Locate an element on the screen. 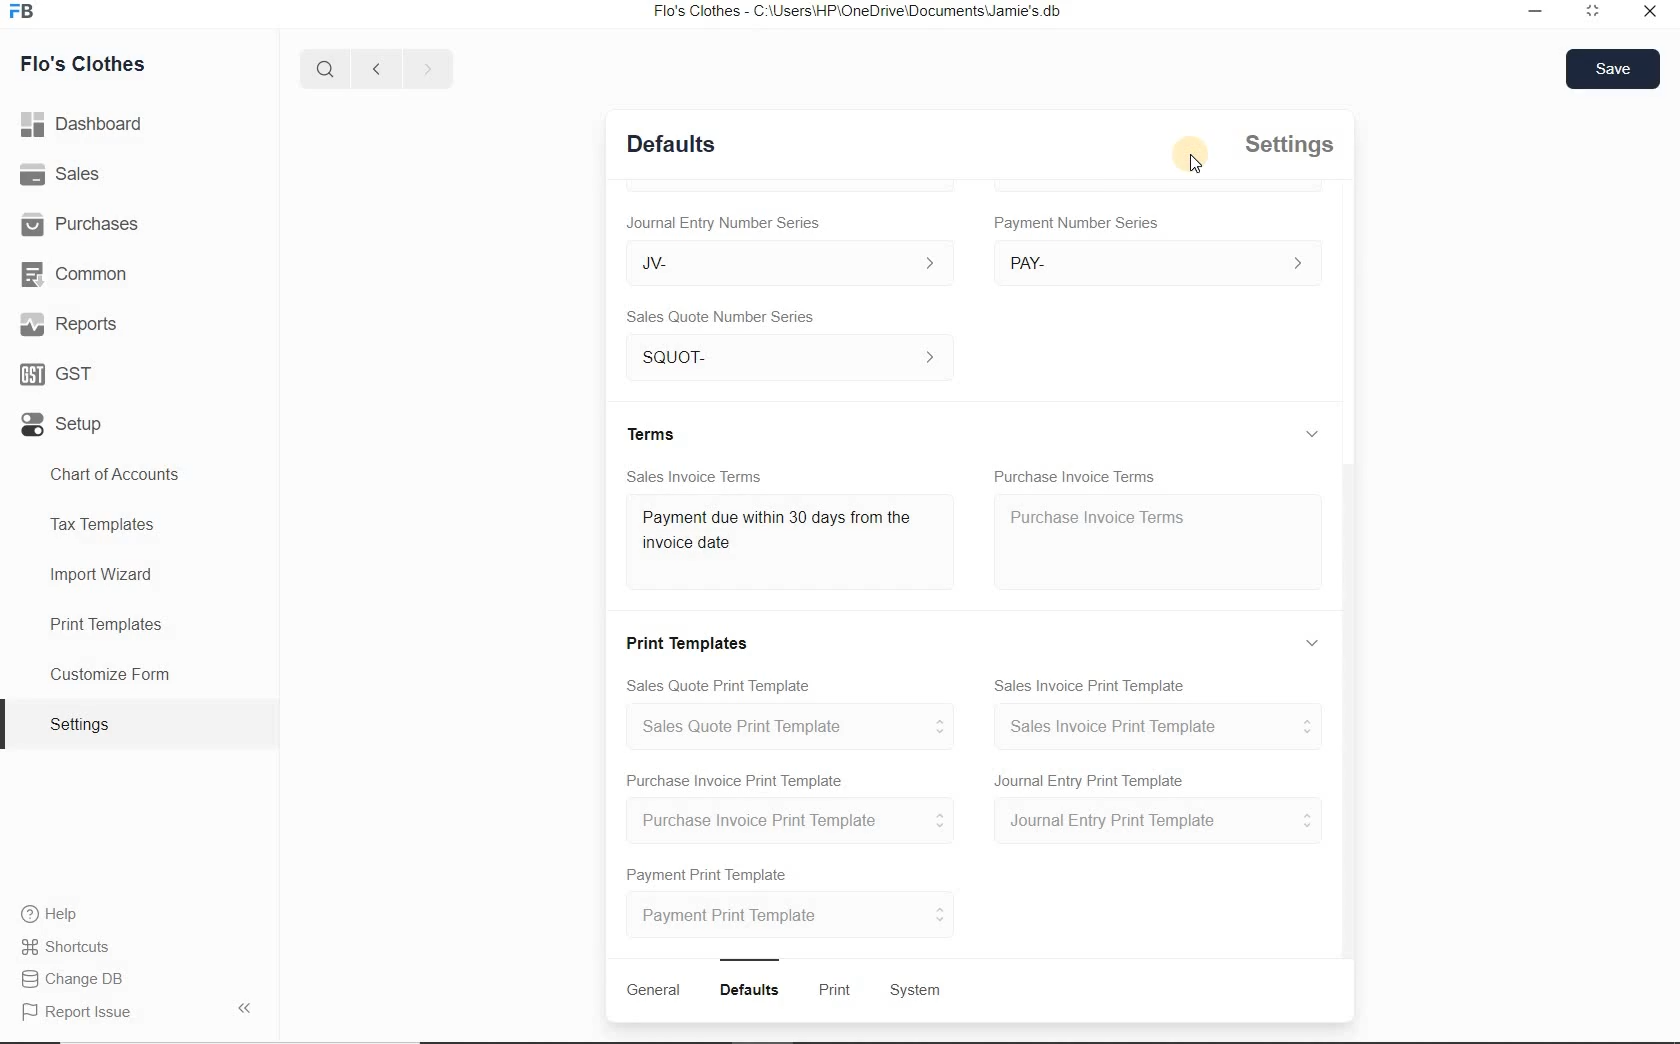 This screenshot has height=1044, width=1680. Print Templates is located at coordinates (139, 623).